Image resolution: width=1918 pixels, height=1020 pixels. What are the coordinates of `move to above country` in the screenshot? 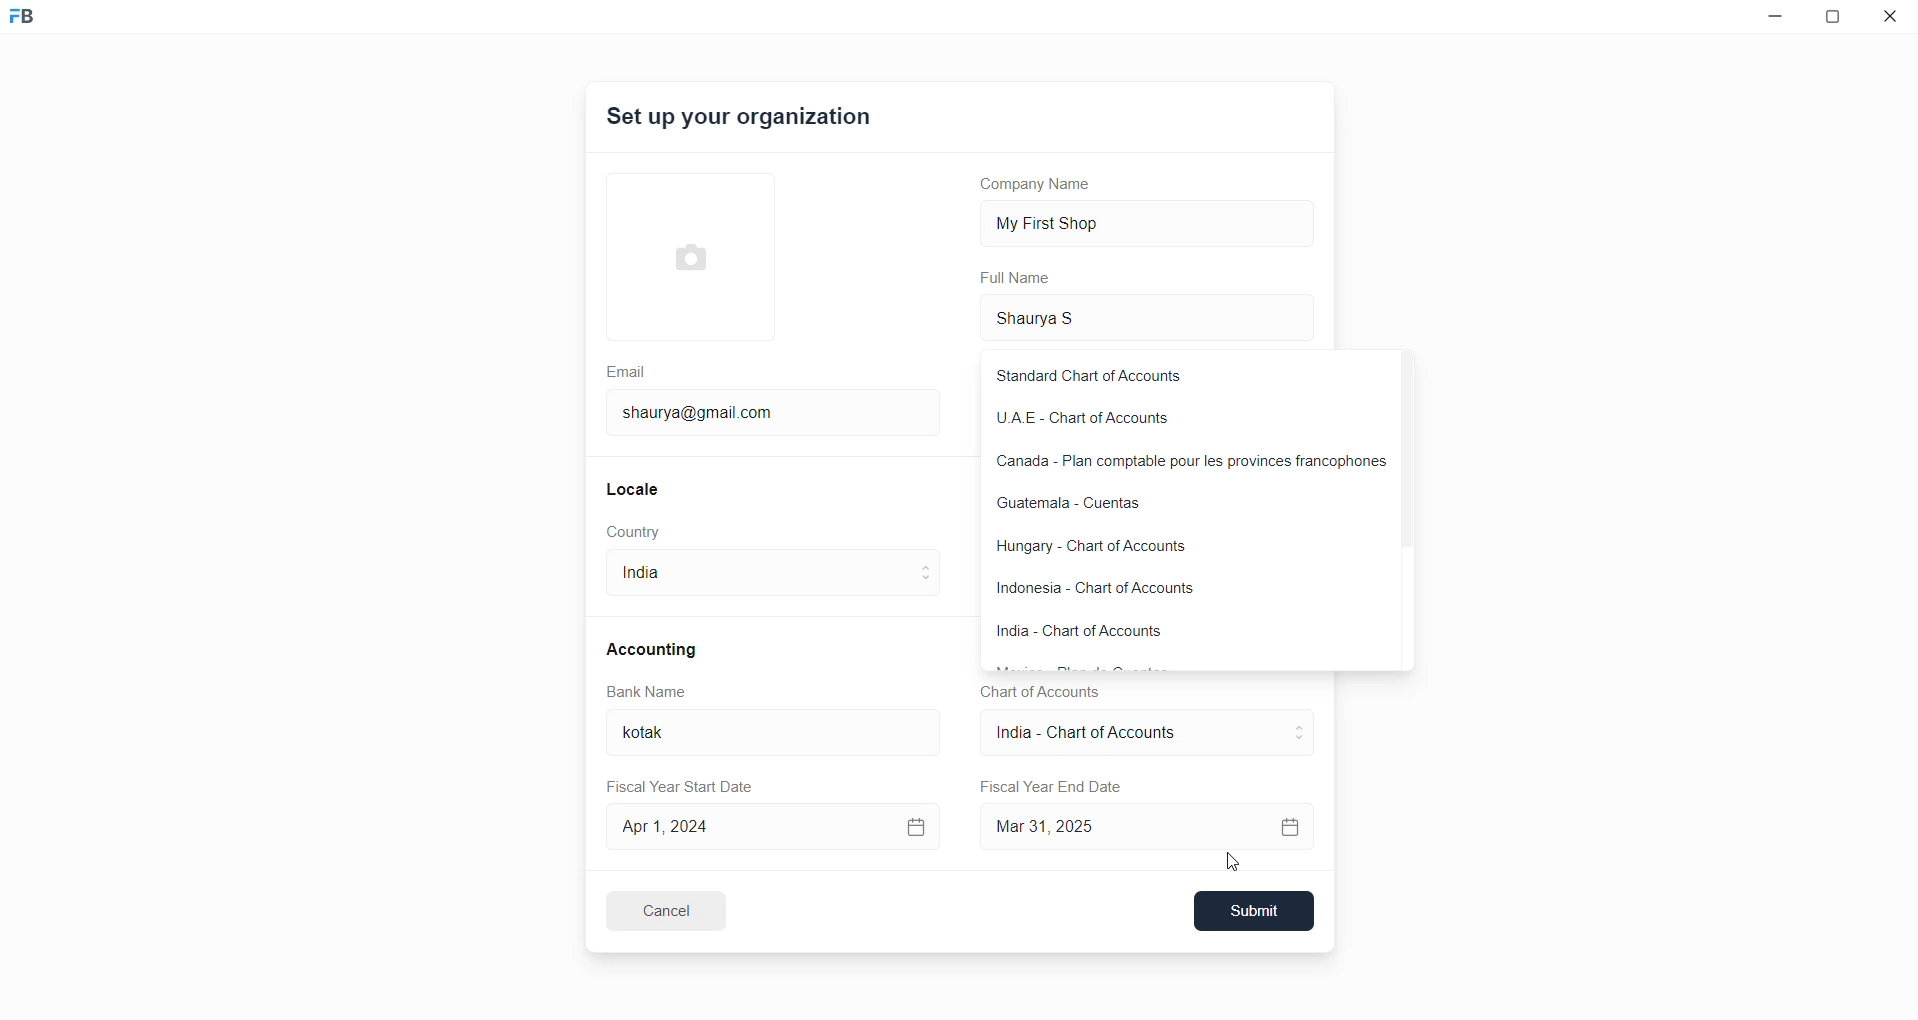 It's located at (930, 565).